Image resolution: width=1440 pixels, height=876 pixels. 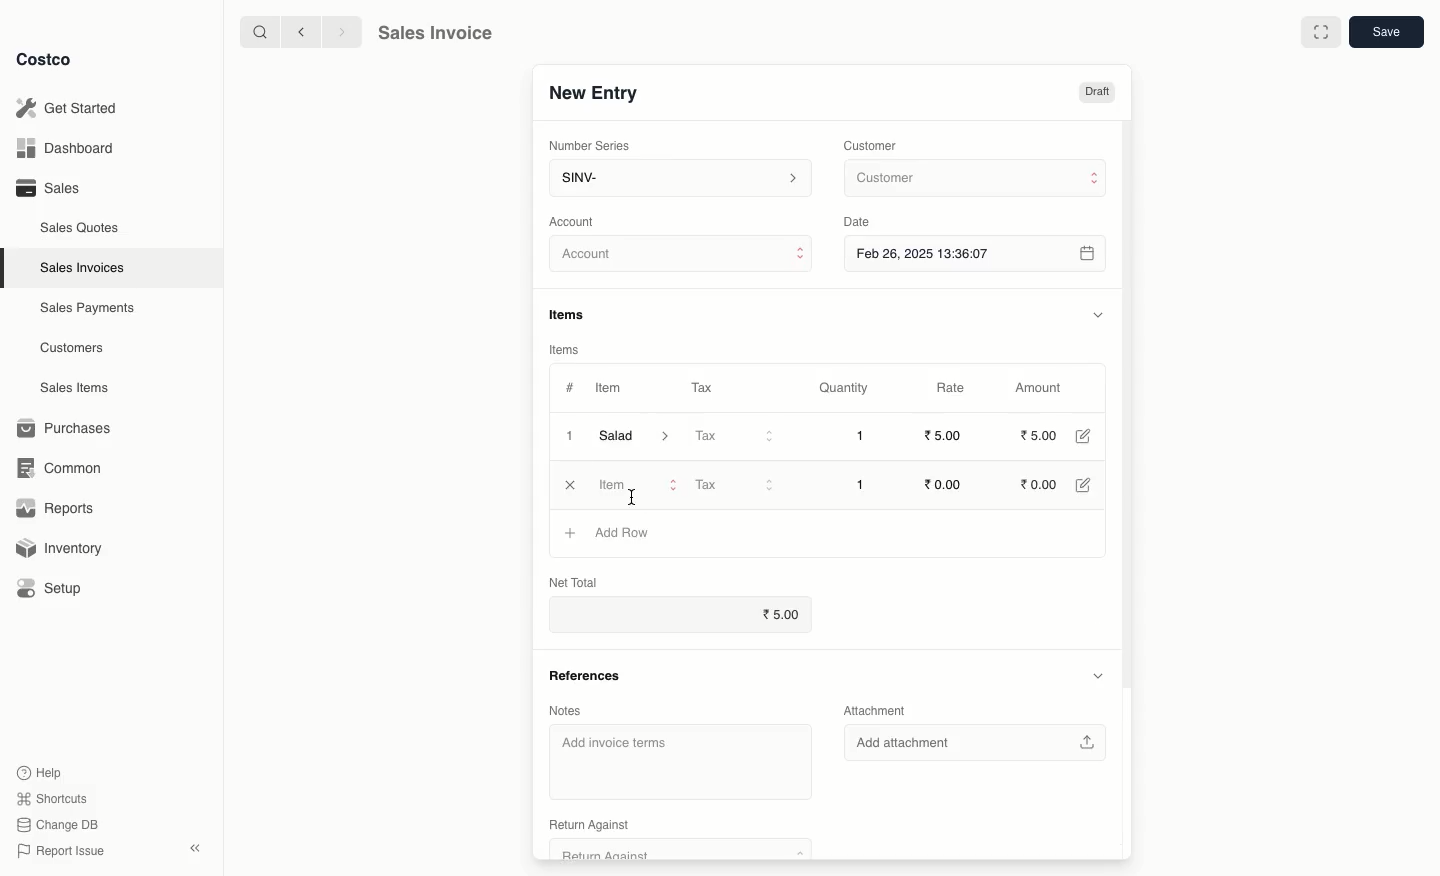 What do you see at coordinates (946, 435) in the screenshot?
I see `5.00` at bounding box center [946, 435].